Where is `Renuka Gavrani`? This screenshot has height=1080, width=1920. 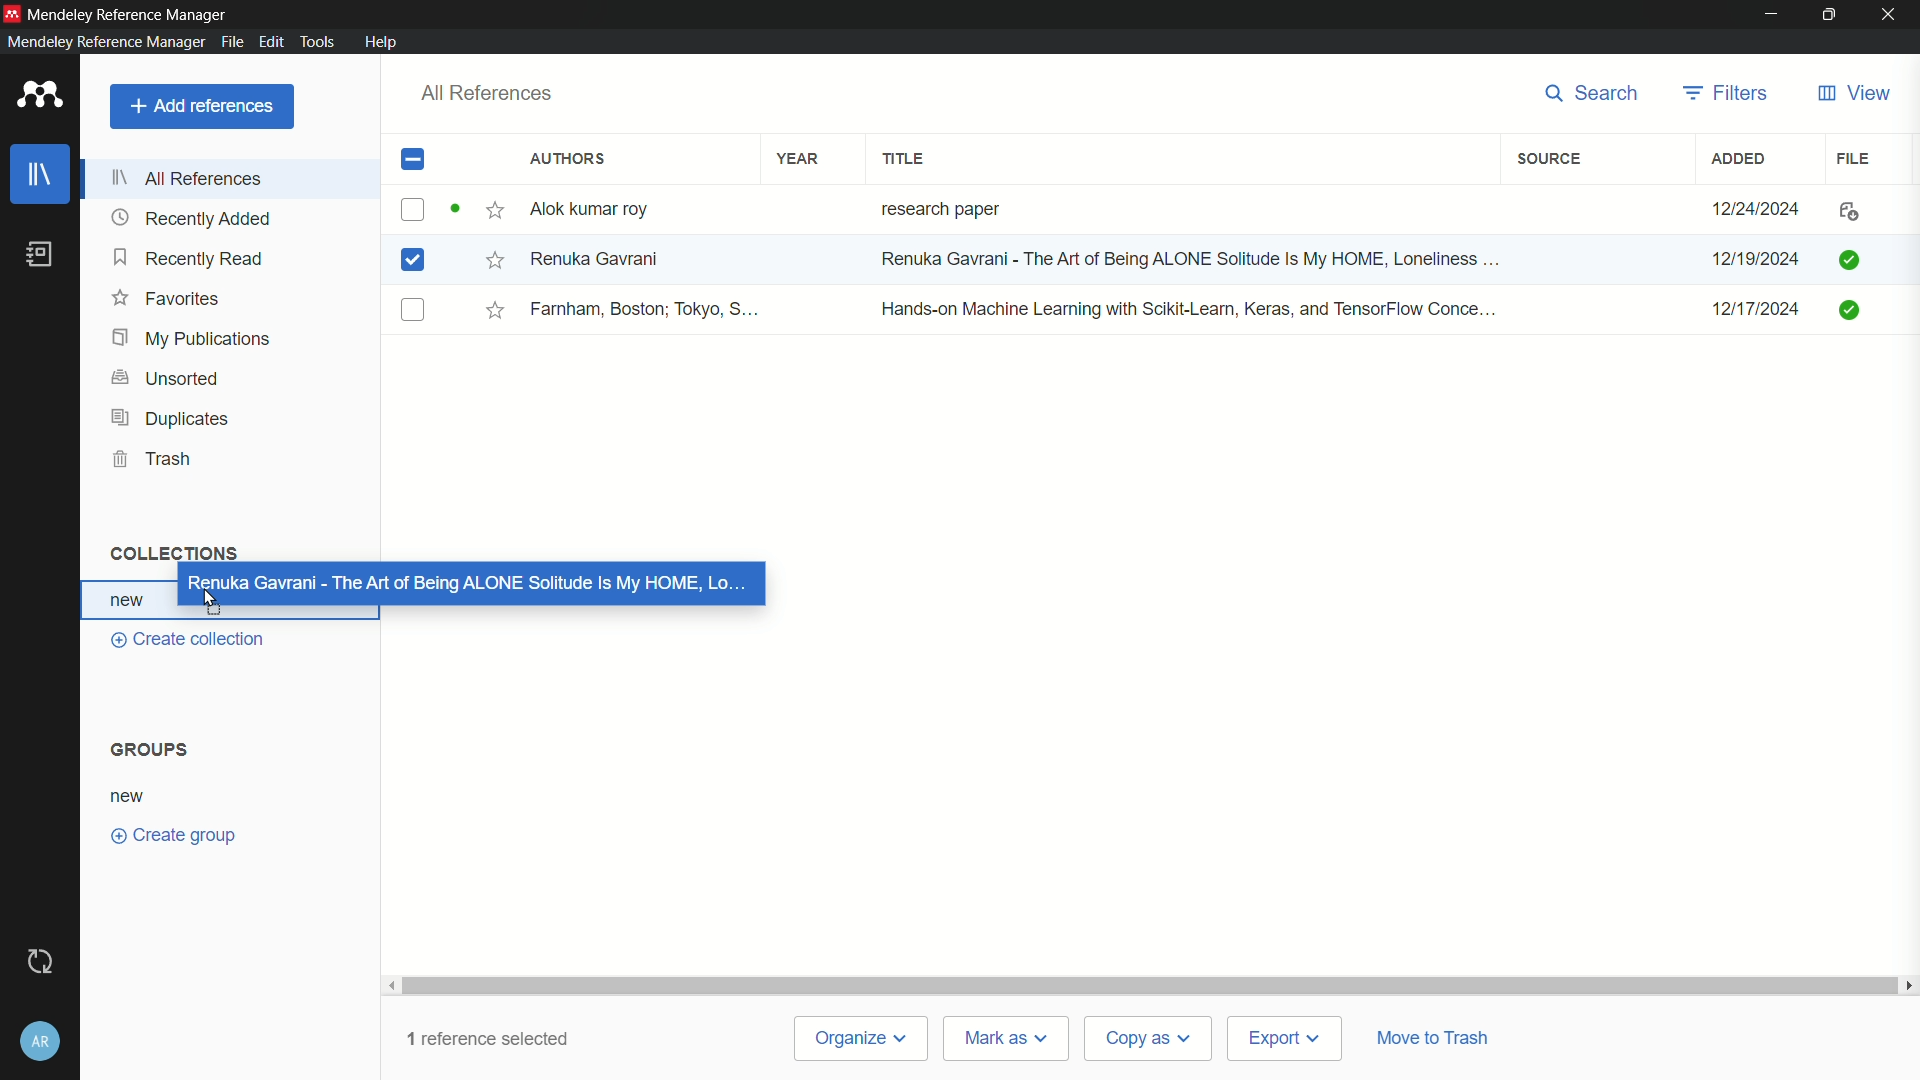
Renuka Gavrani is located at coordinates (601, 258).